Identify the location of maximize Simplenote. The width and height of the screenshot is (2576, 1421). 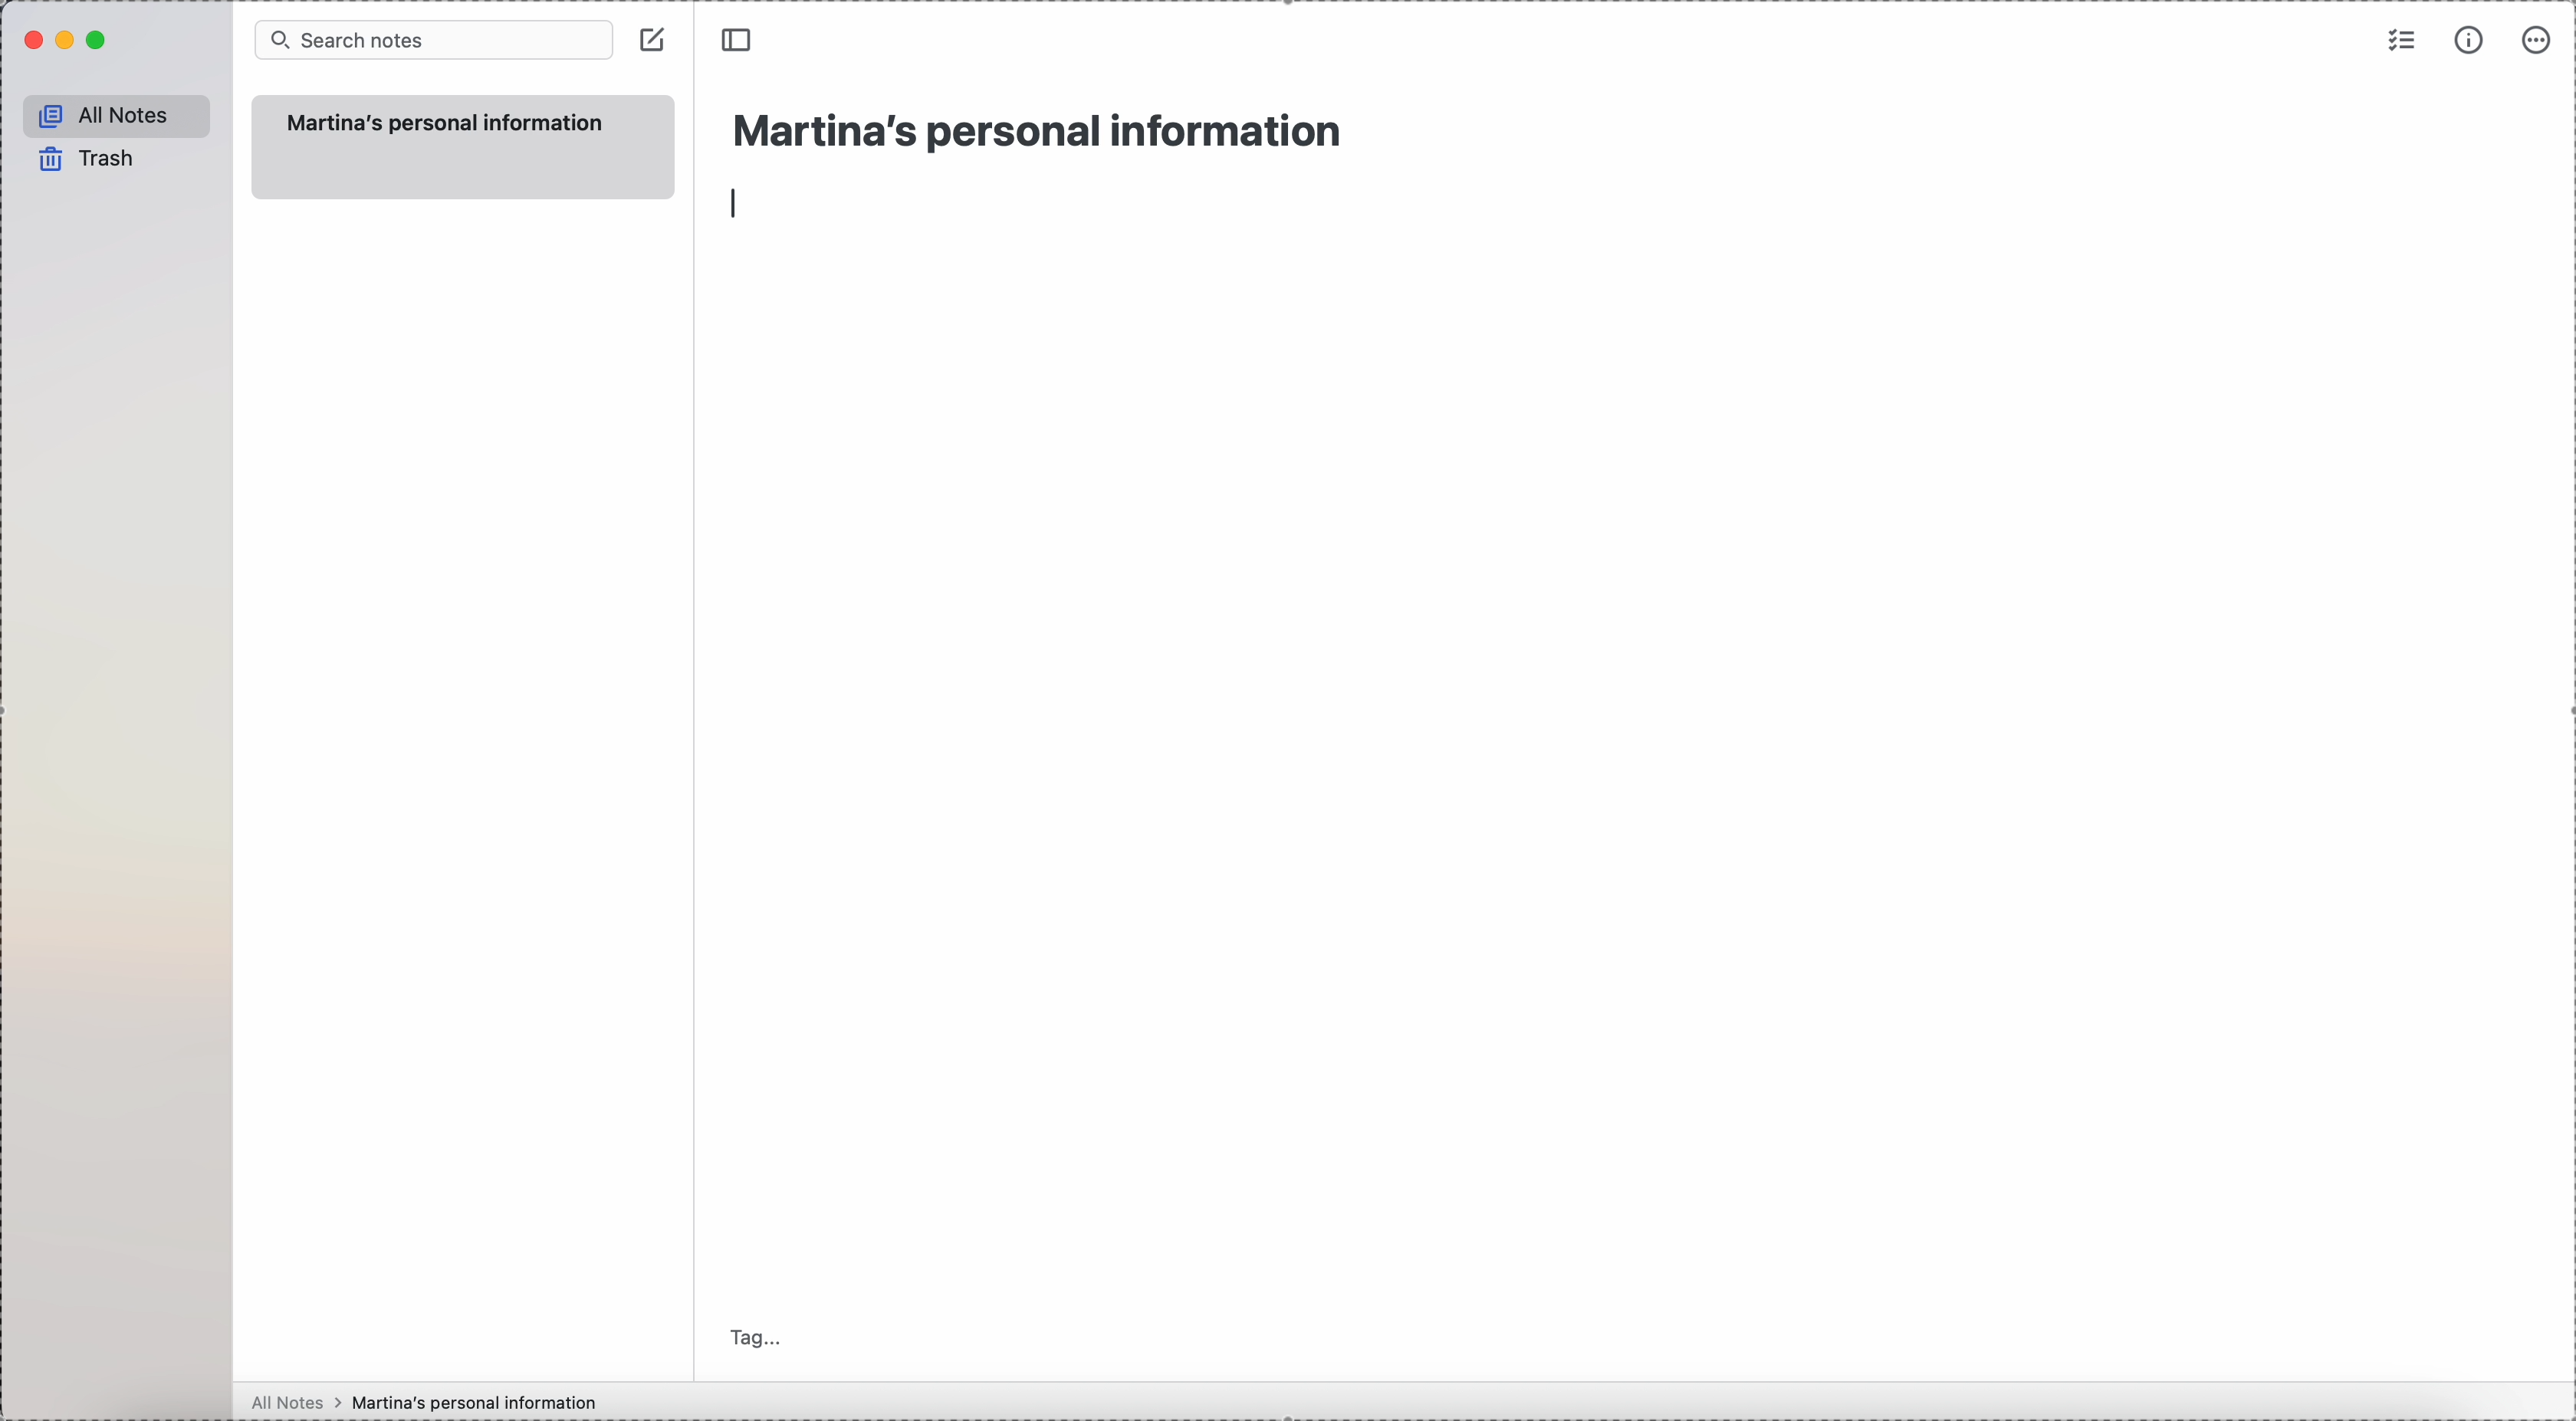
(98, 41).